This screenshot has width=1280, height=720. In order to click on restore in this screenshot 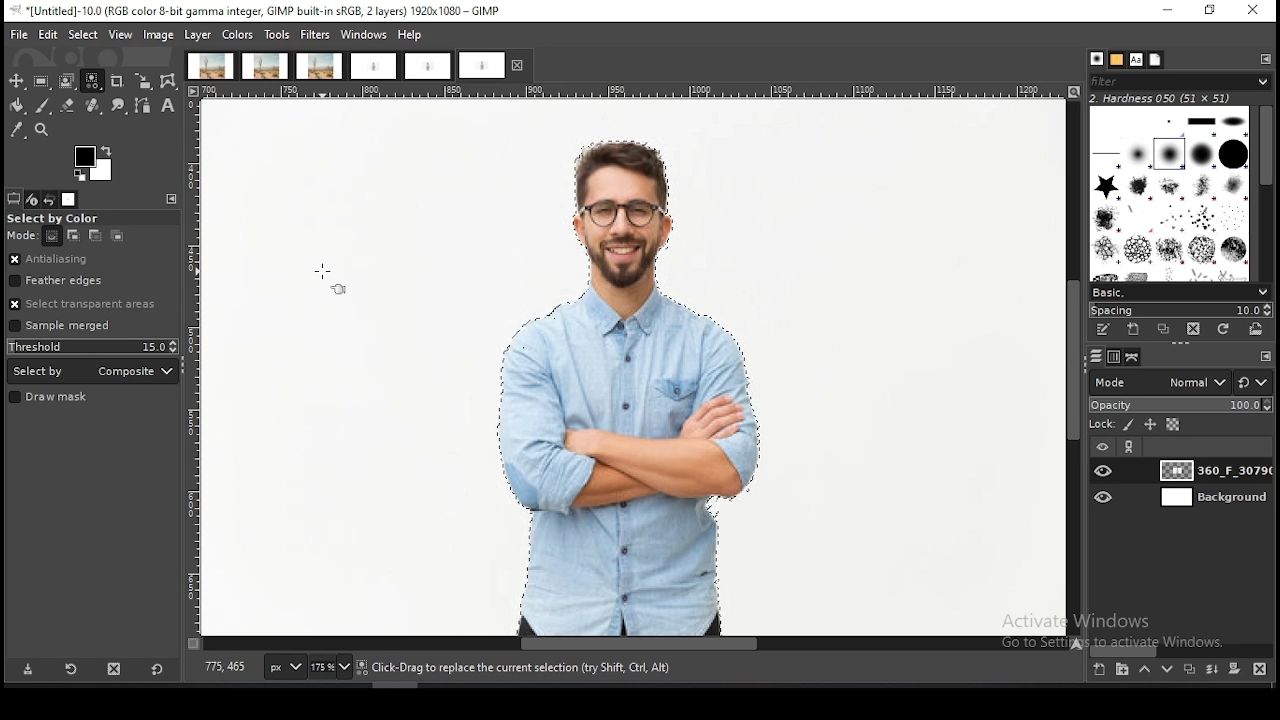, I will do `click(1212, 12)`.